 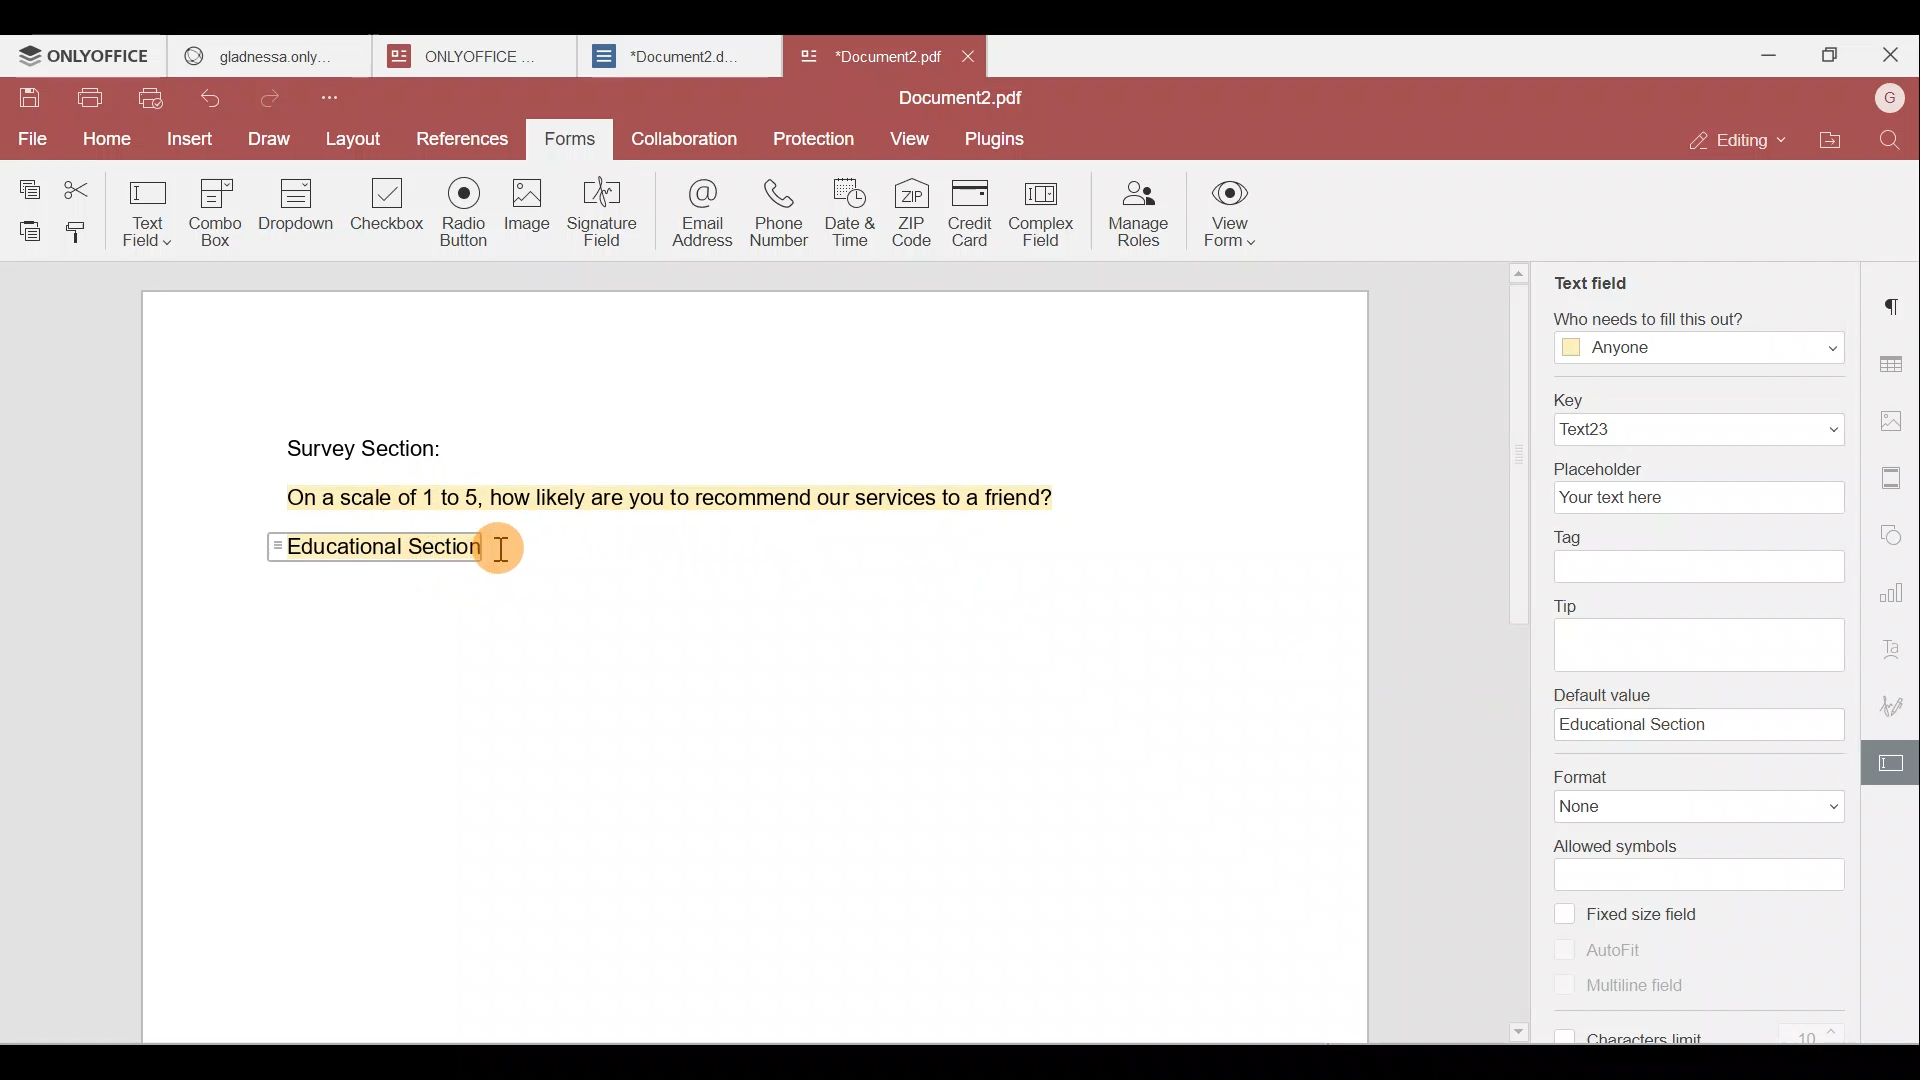 What do you see at coordinates (150, 208) in the screenshot?
I see `Text field` at bounding box center [150, 208].